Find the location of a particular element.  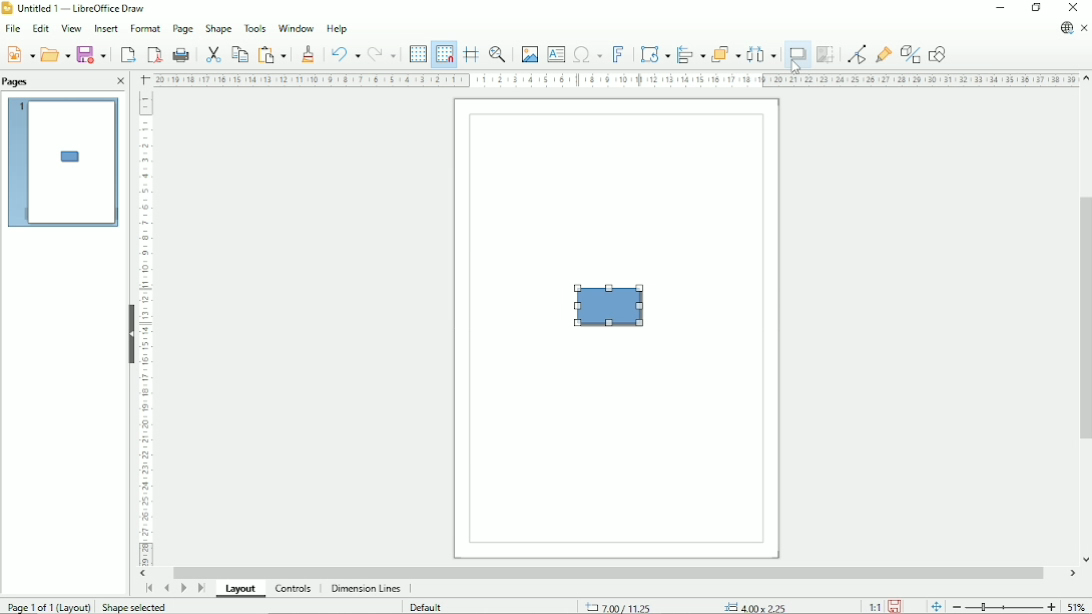

Fit page to current window is located at coordinates (935, 604).